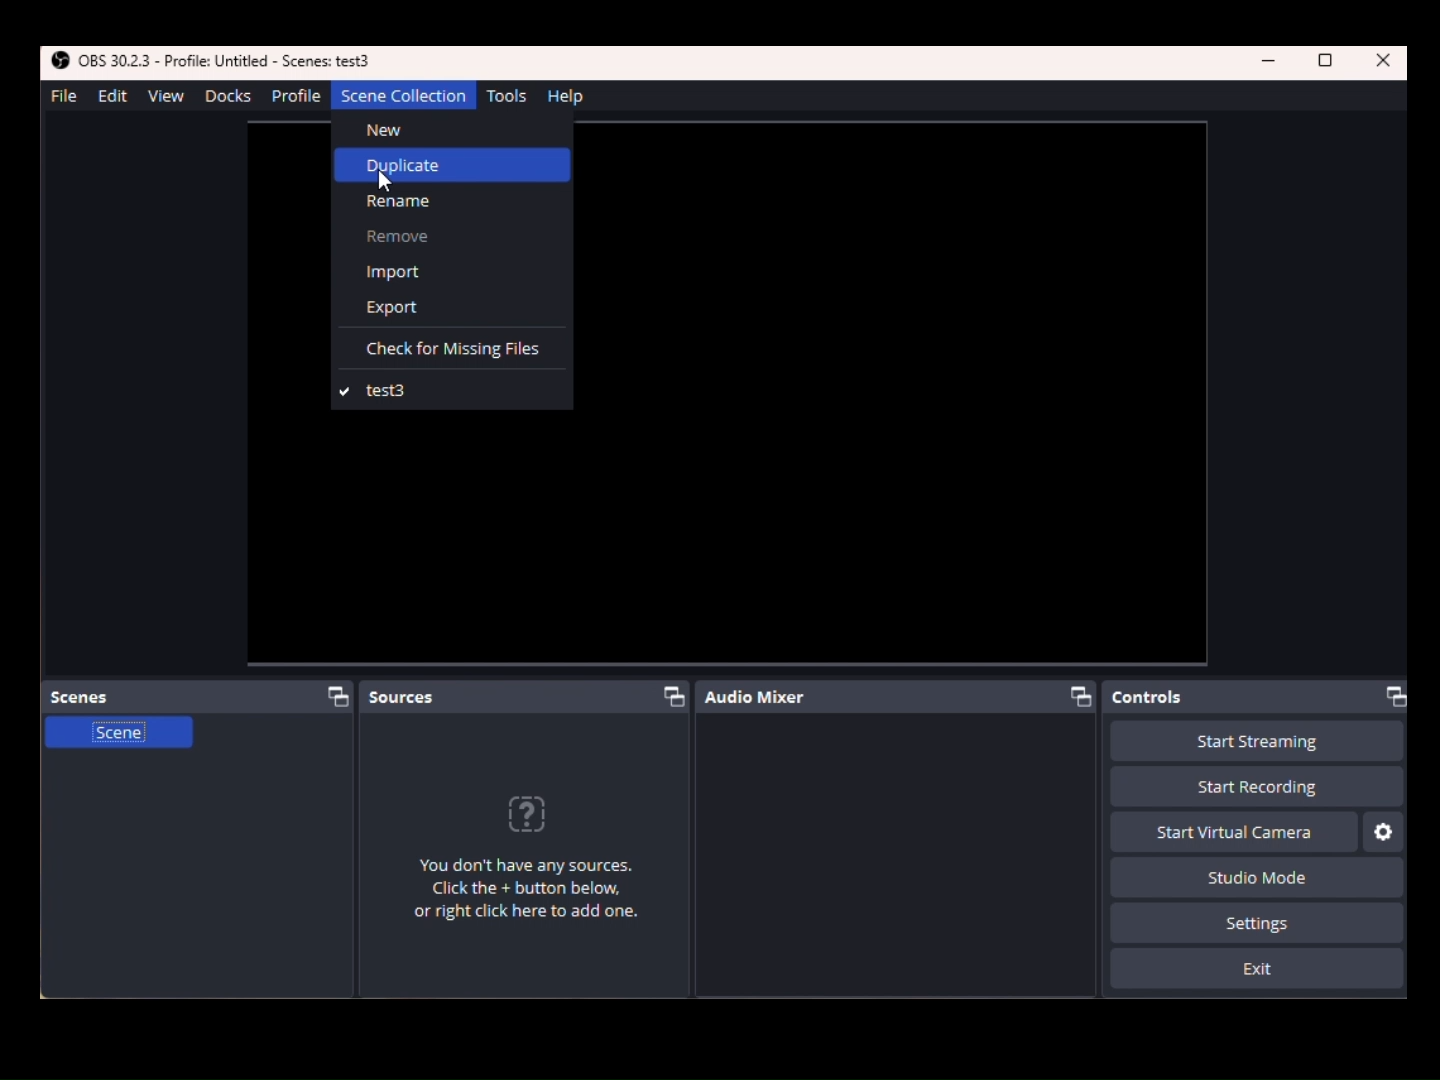 The image size is (1440, 1080). Describe the element at coordinates (295, 96) in the screenshot. I see `profile` at that location.